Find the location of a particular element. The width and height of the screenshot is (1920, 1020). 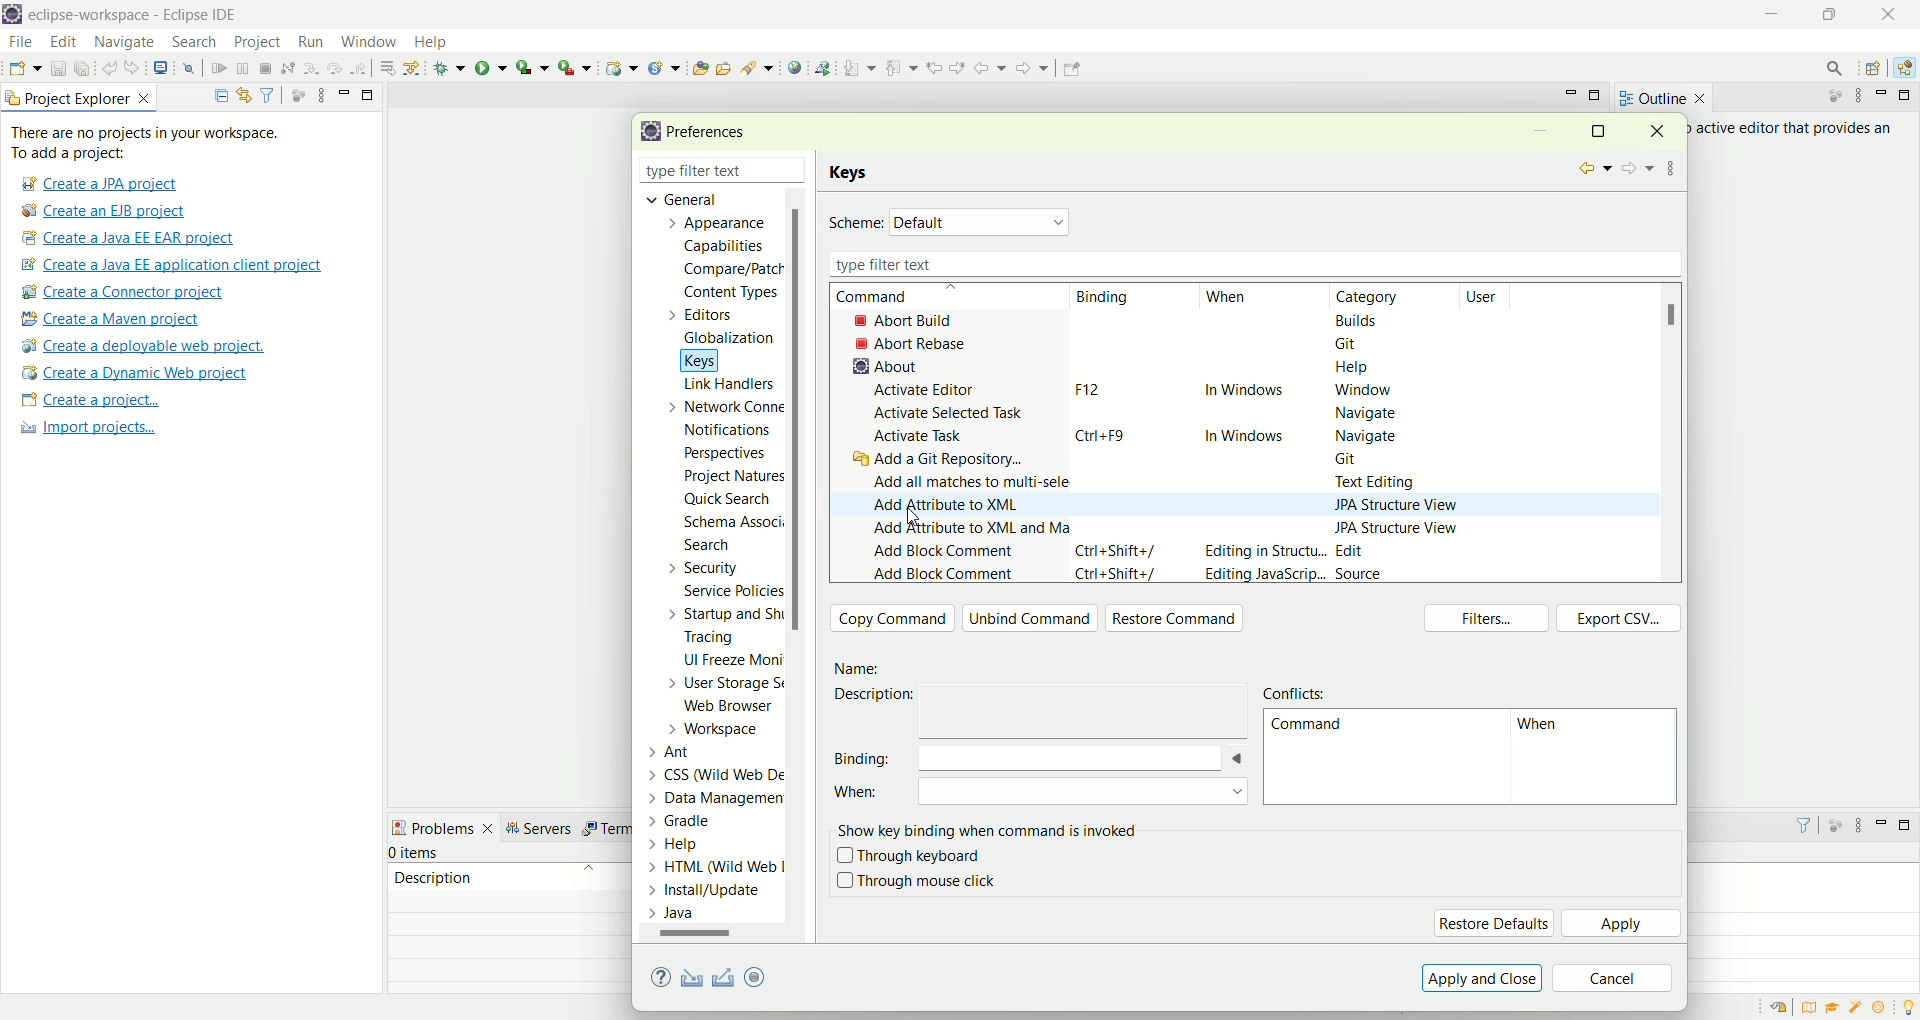

focus on active task is located at coordinates (1834, 824).